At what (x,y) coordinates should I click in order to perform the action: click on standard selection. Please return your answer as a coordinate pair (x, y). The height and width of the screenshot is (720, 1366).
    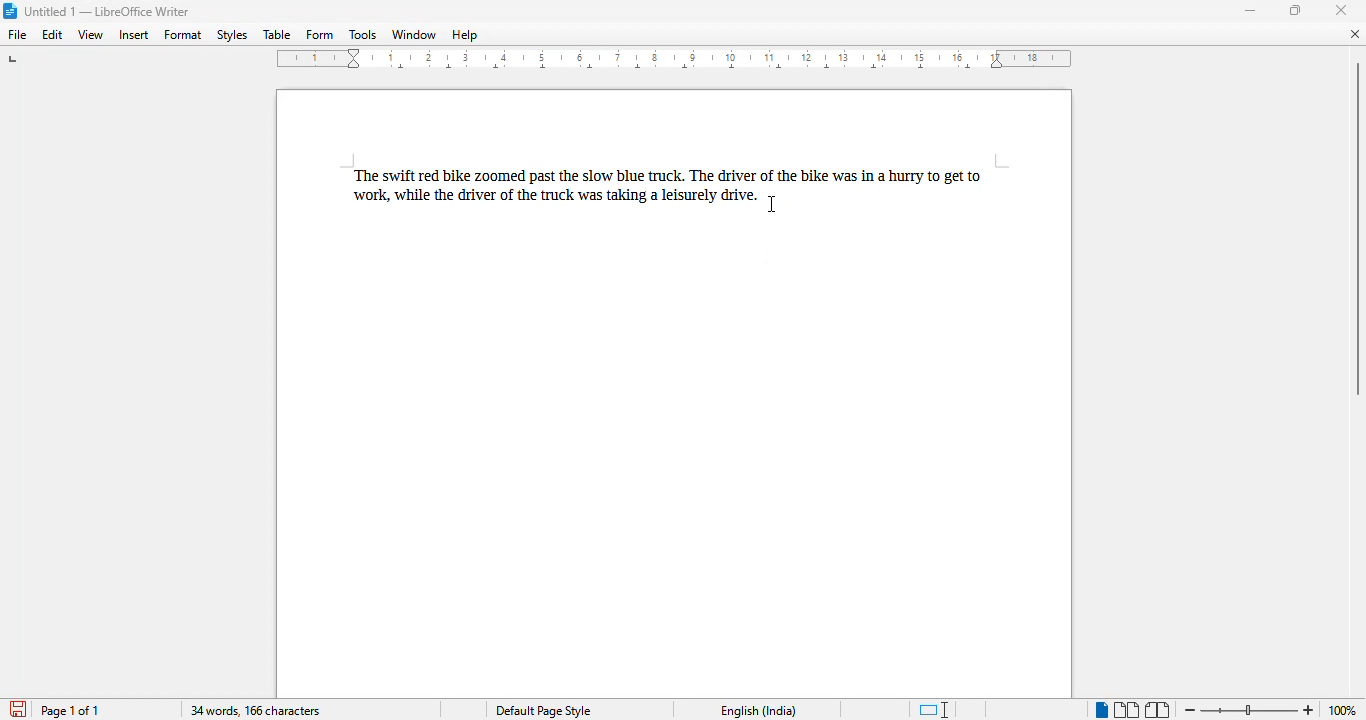
    Looking at the image, I should click on (934, 710).